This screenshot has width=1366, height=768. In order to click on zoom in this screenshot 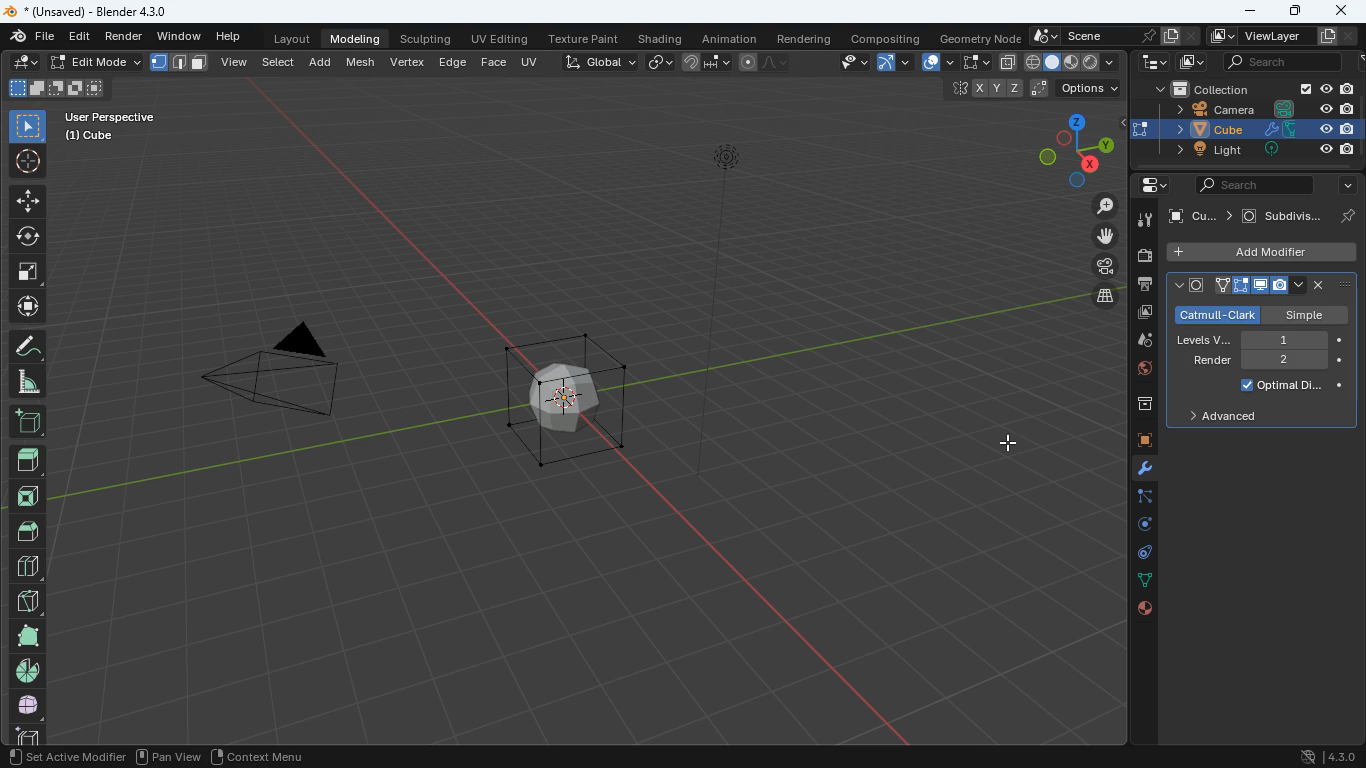, I will do `click(1097, 208)`.